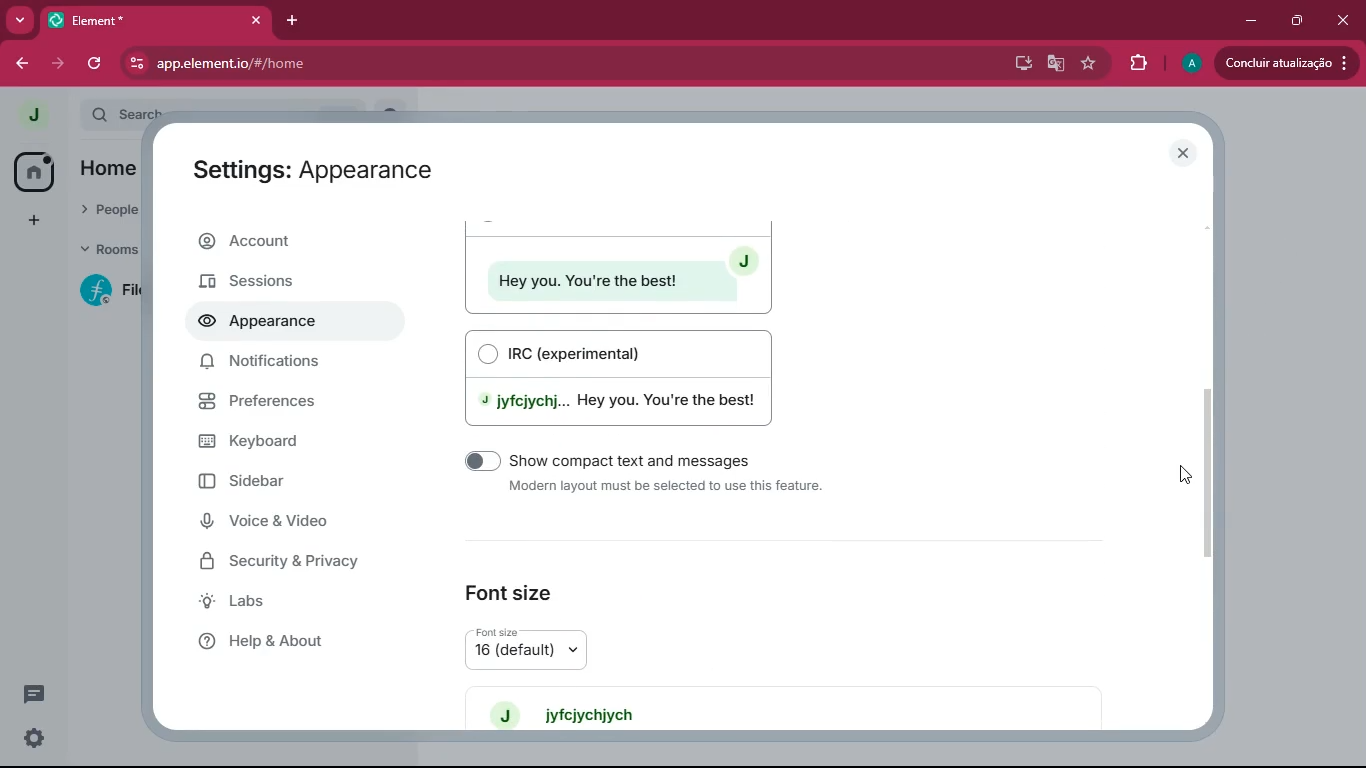  What do you see at coordinates (1054, 62) in the screenshot?
I see `google translate` at bounding box center [1054, 62].